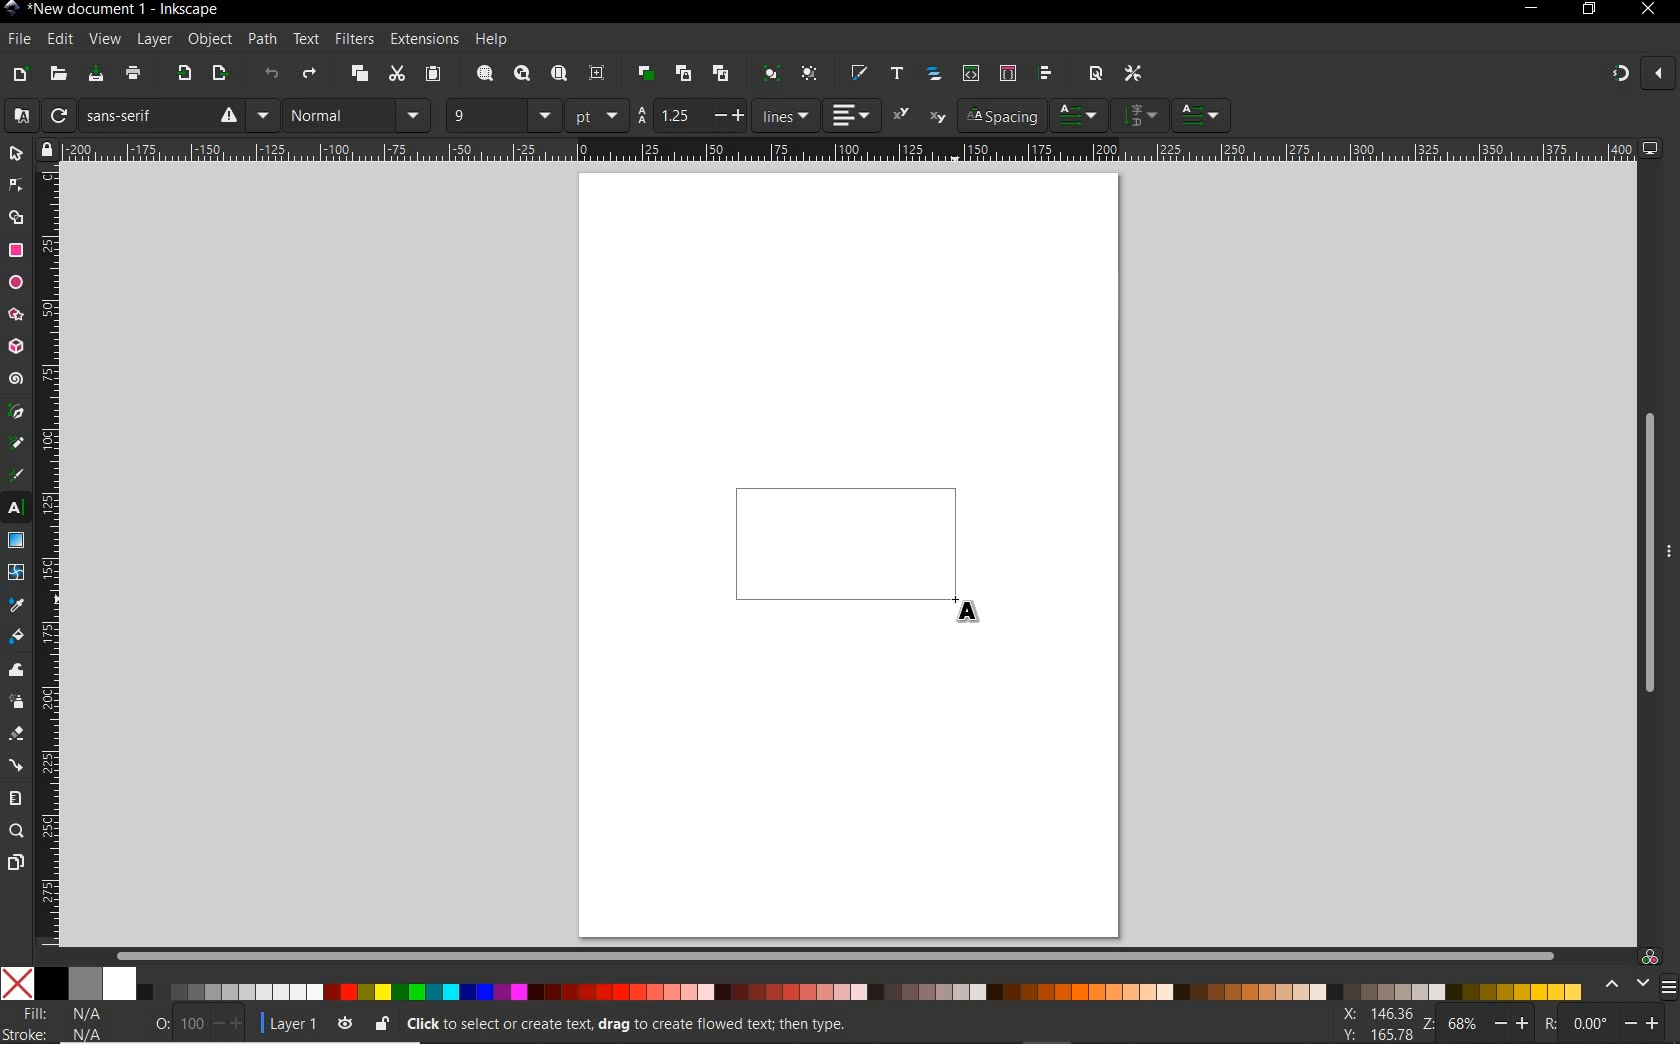 The height and width of the screenshot is (1044, 1680). What do you see at coordinates (263, 115) in the screenshot?
I see `Menu` at bounding box center [263, 115].